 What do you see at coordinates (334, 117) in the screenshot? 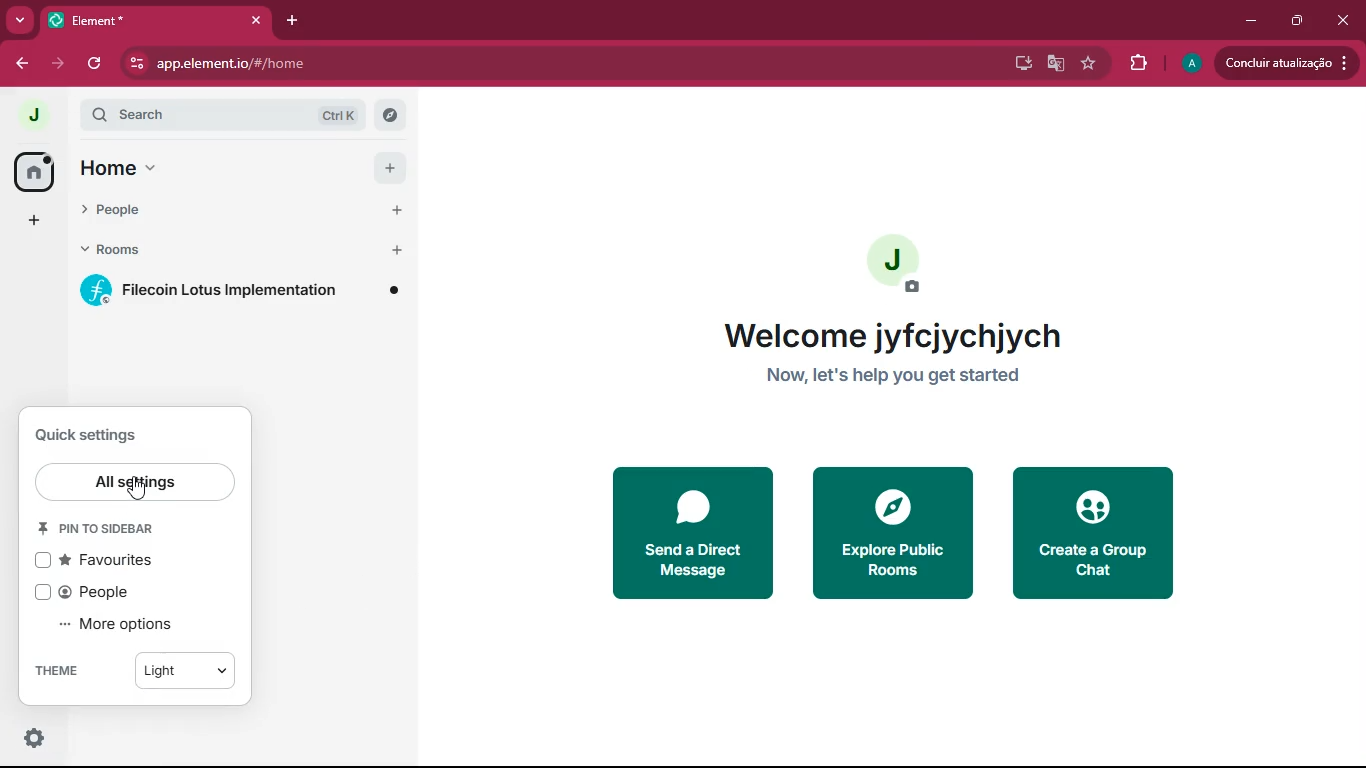
I see `ctrl k` at bounding box center [334, 117].